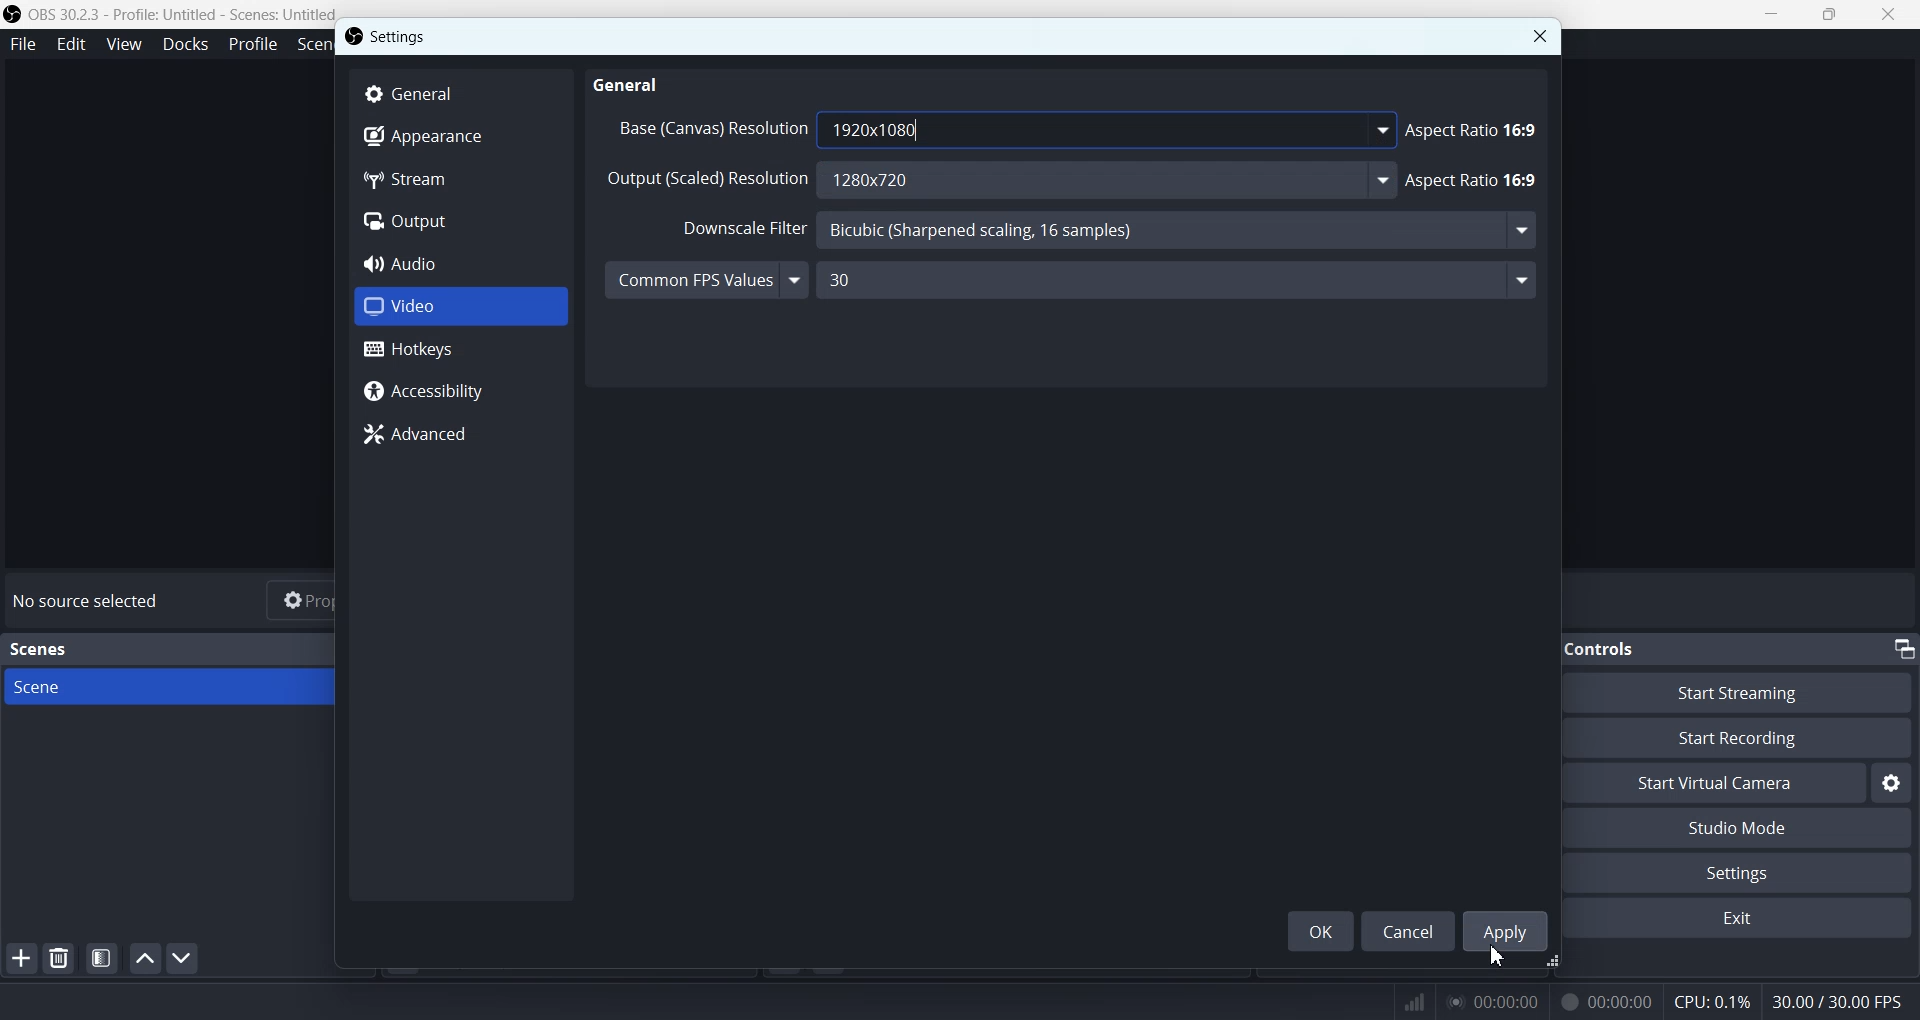  What do you see at coordinates (1504, 930) in the screenshot?
I see `Apply` at bounding box center [1504, 930].